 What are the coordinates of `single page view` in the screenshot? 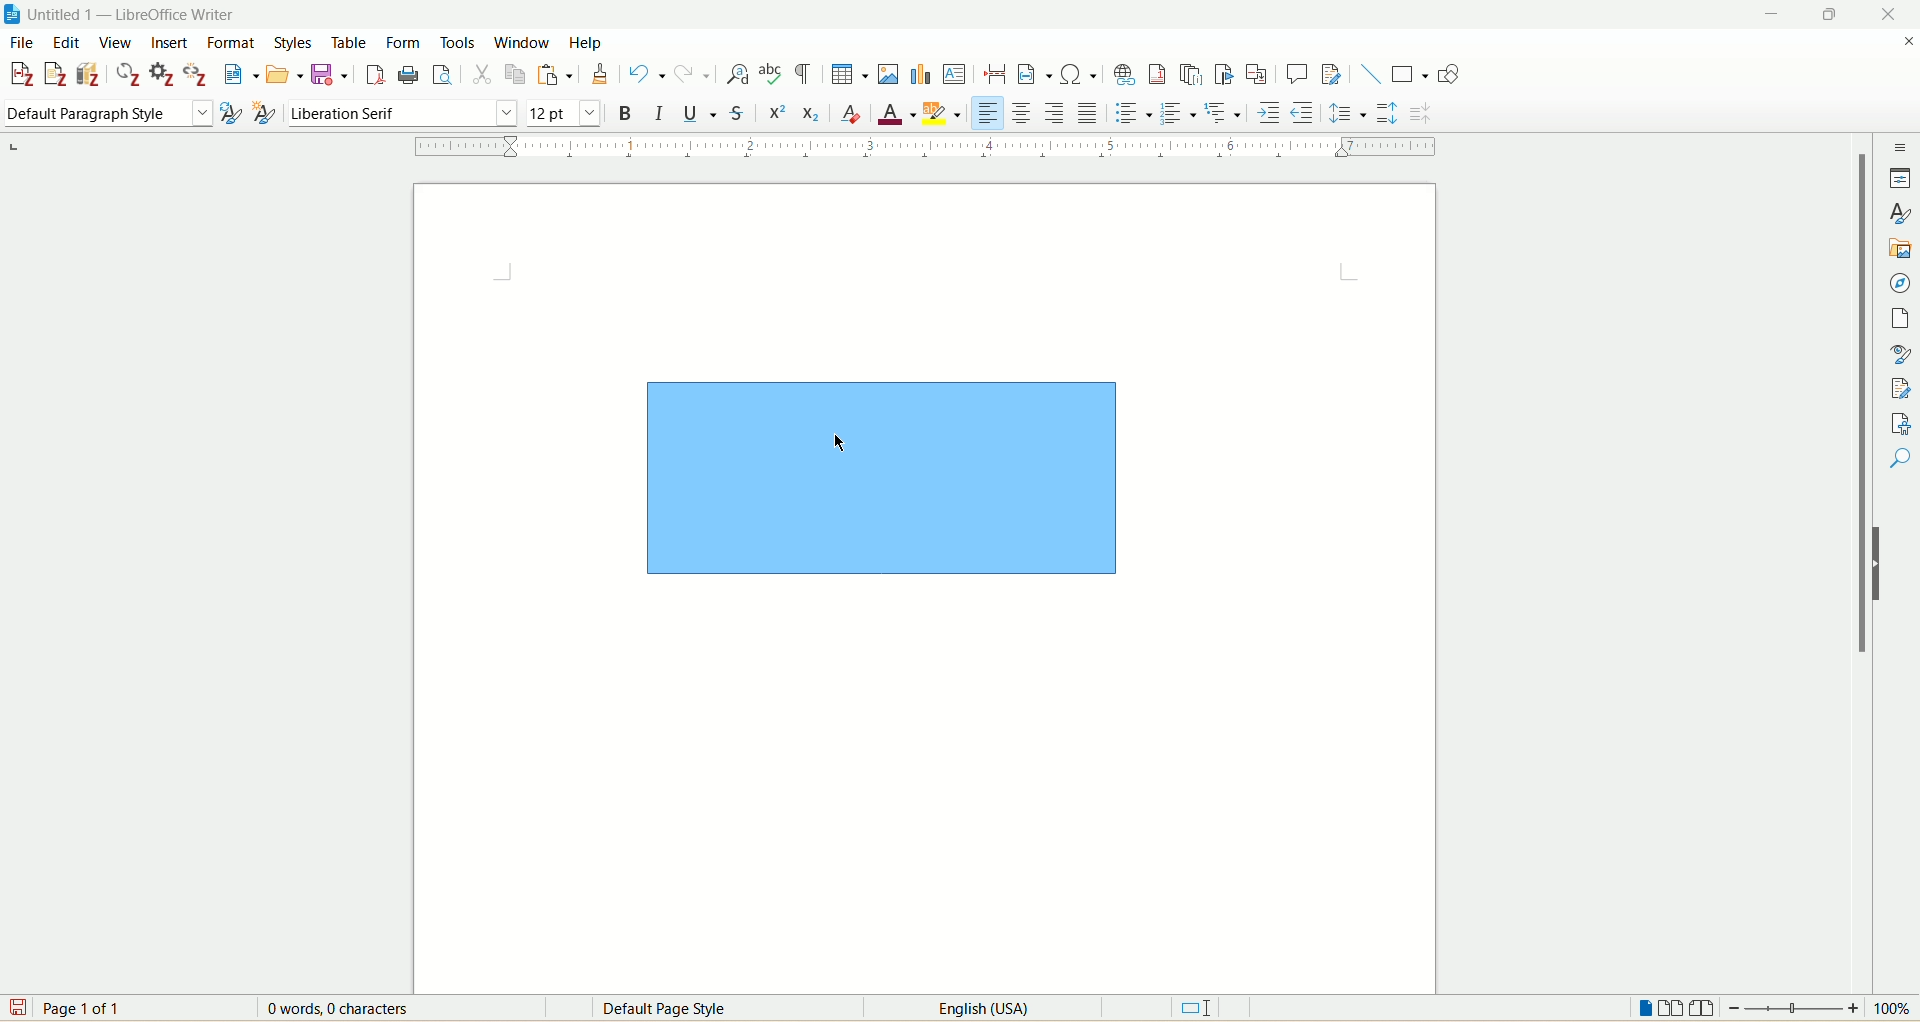 It's located at (1643, 1008).